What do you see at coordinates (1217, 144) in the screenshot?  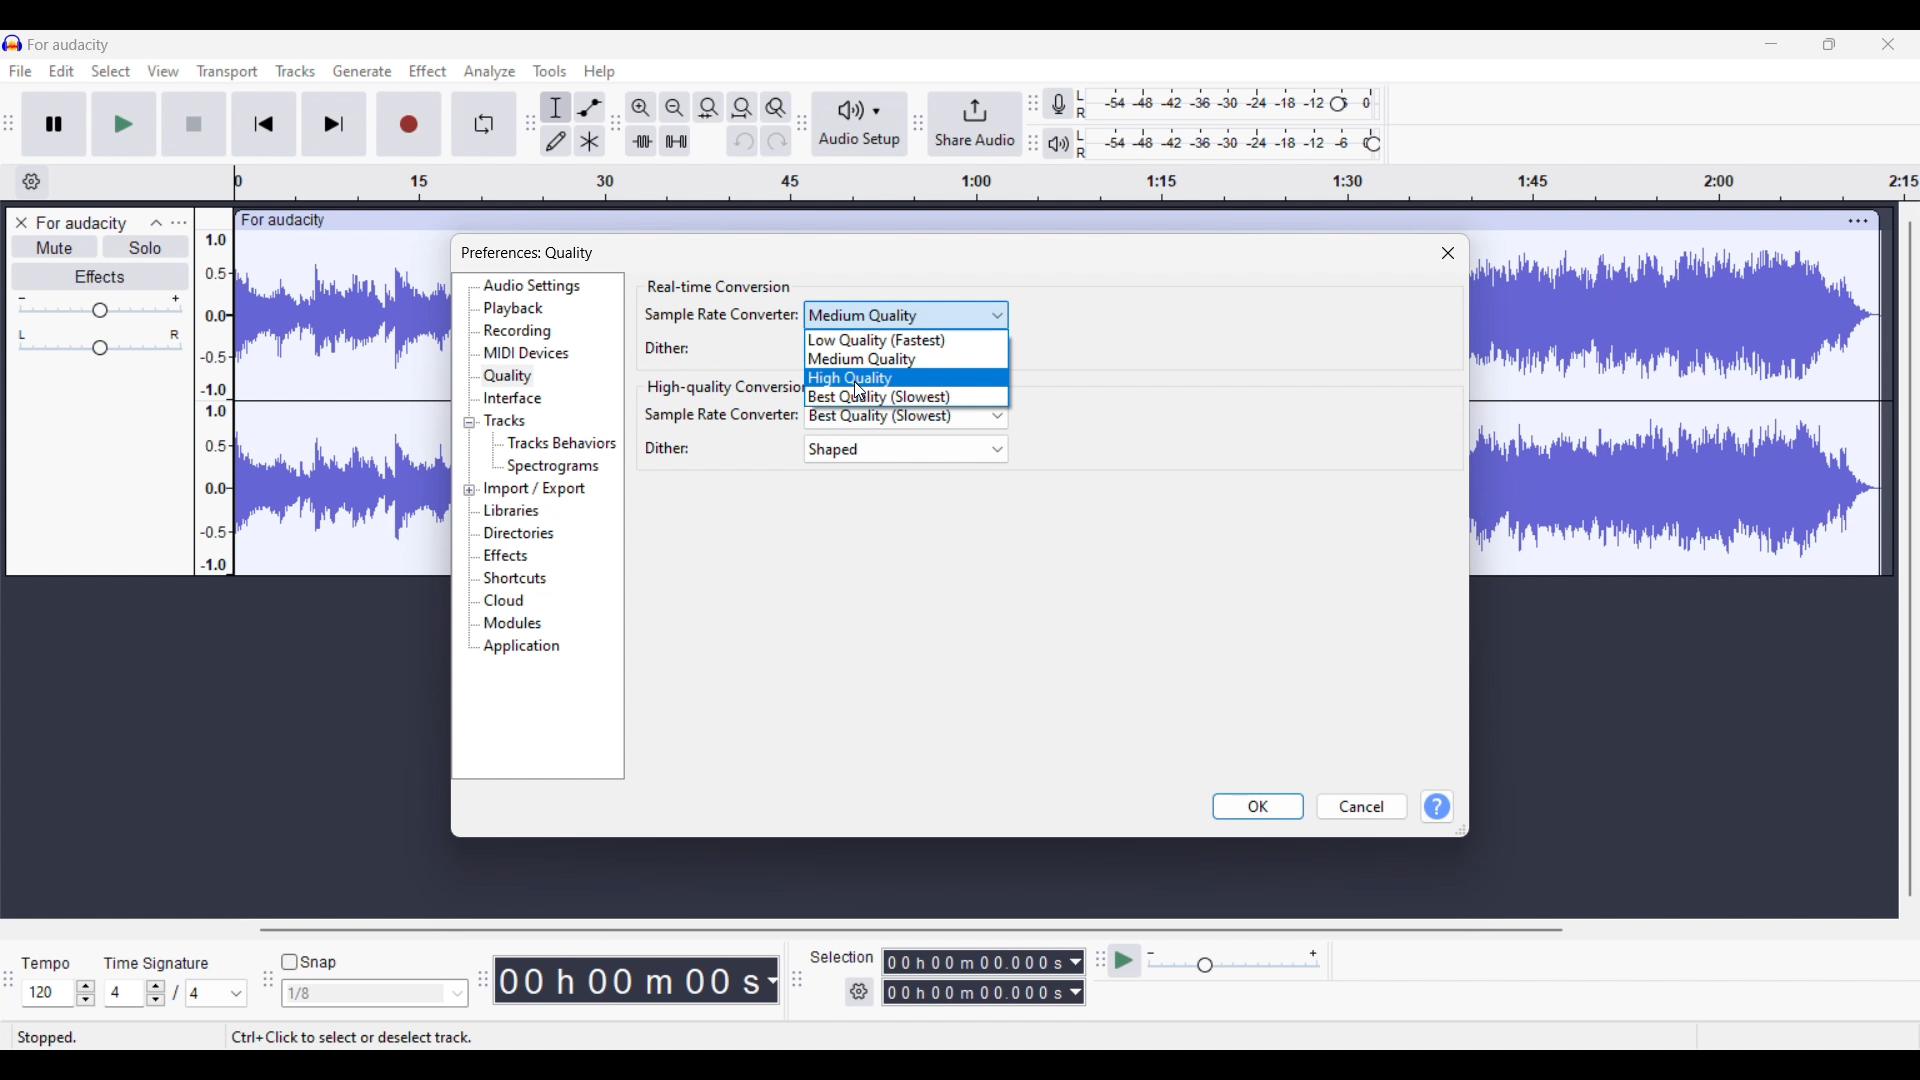 I see `Playback level` at bounding box center [1217, 144].